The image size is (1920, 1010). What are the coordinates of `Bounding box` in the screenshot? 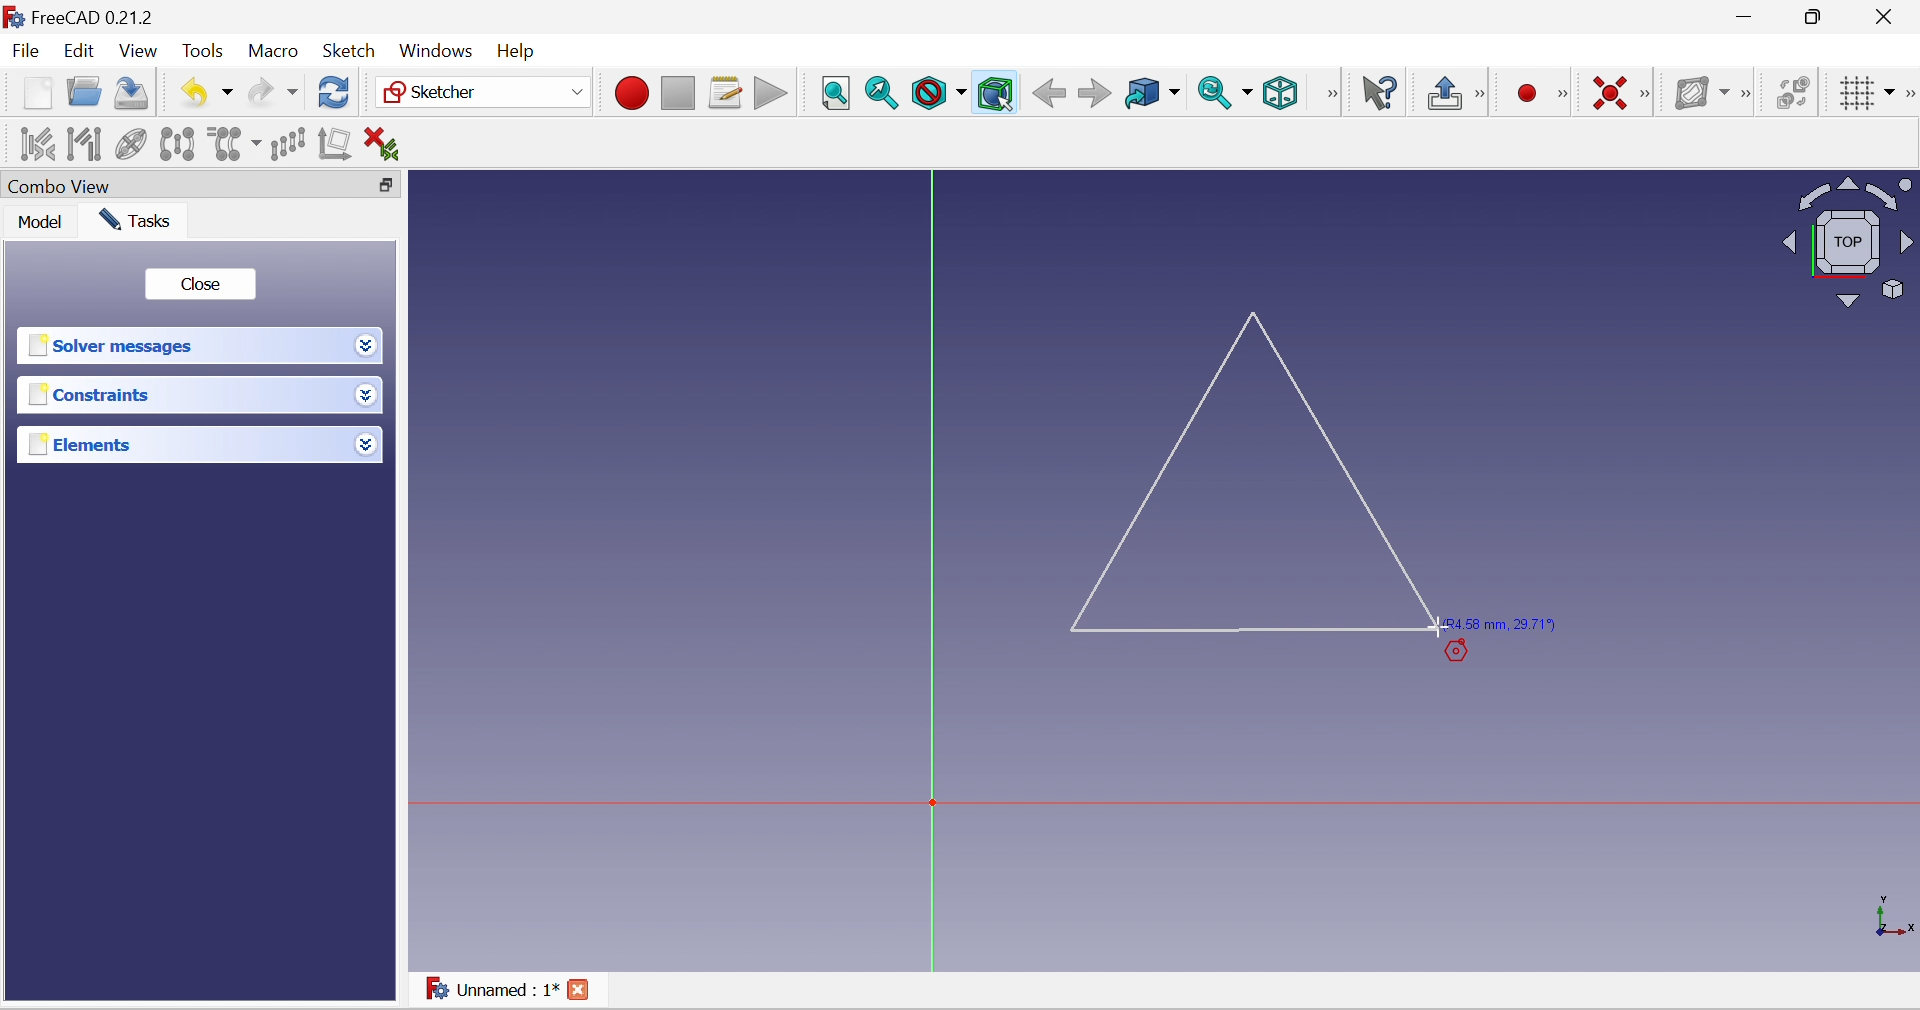 It's located at (997, 94).